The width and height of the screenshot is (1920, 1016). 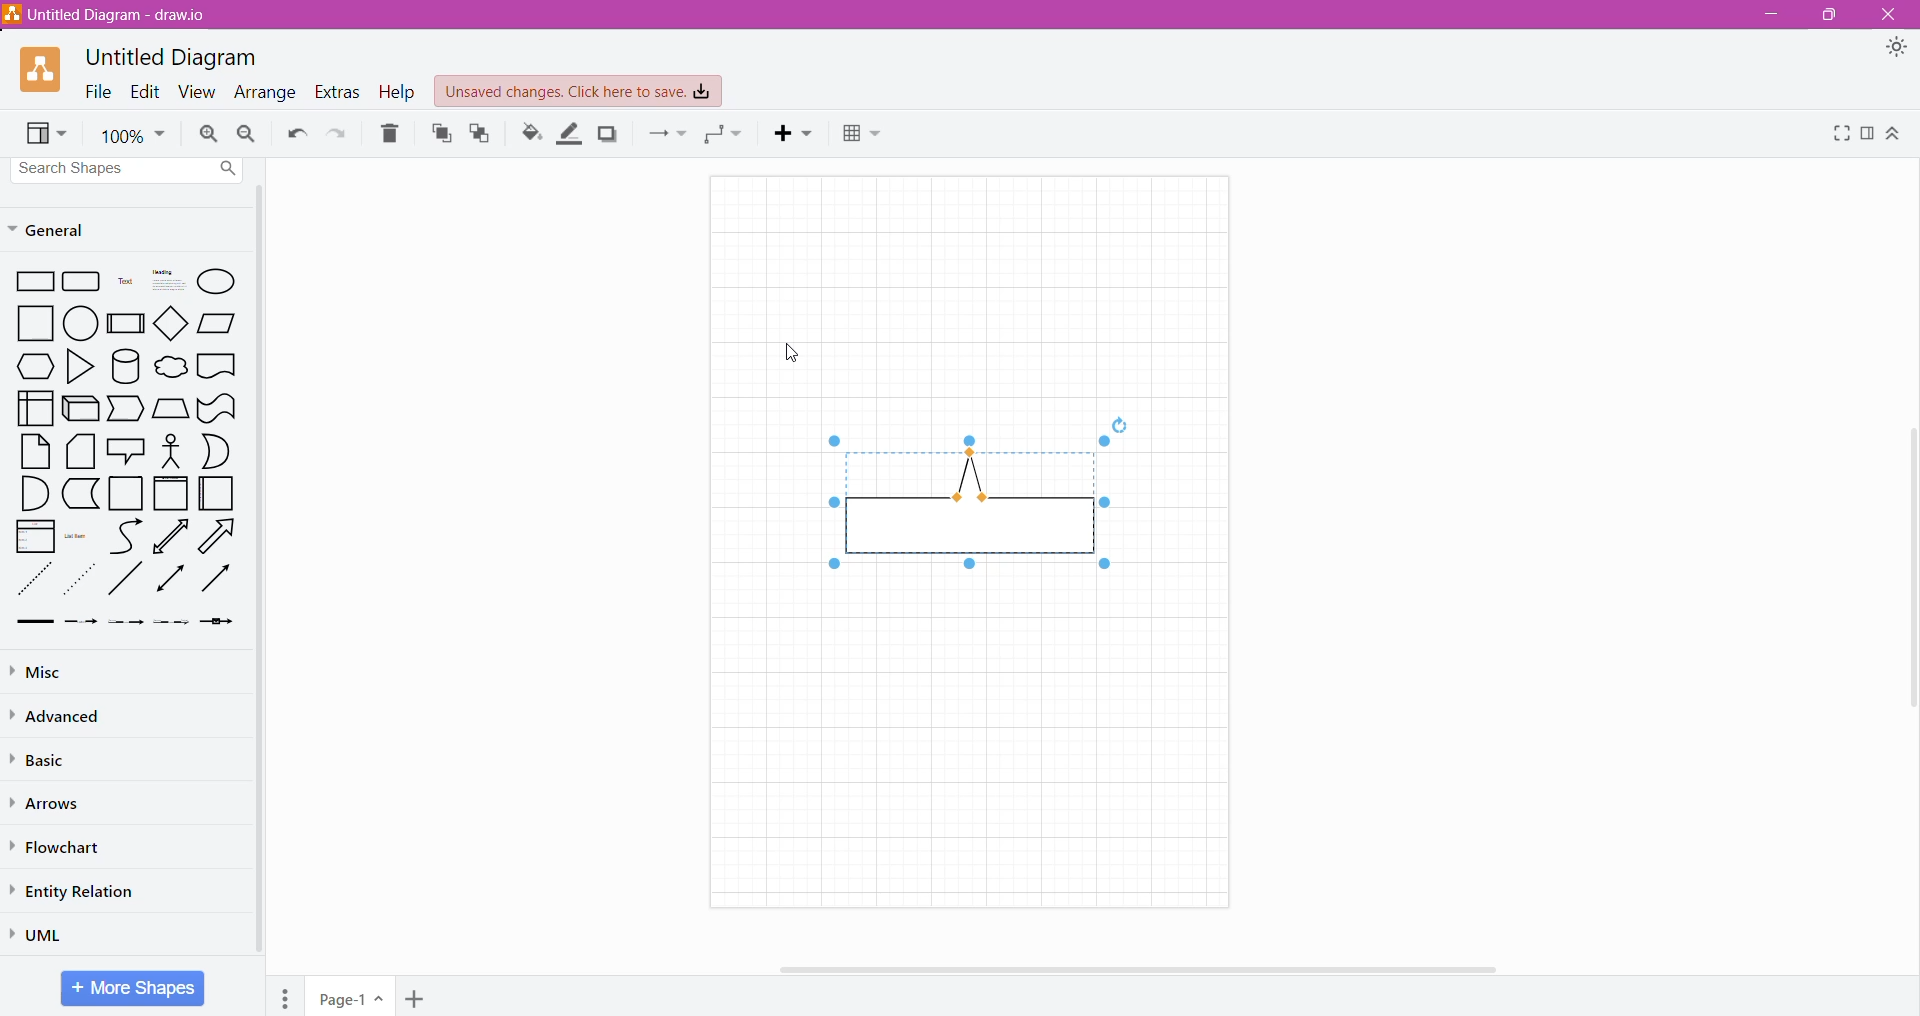 What do you see at coordinates (727, 135) in the screenshot?
I see `Waypoints` at bounding box center [727, 135].